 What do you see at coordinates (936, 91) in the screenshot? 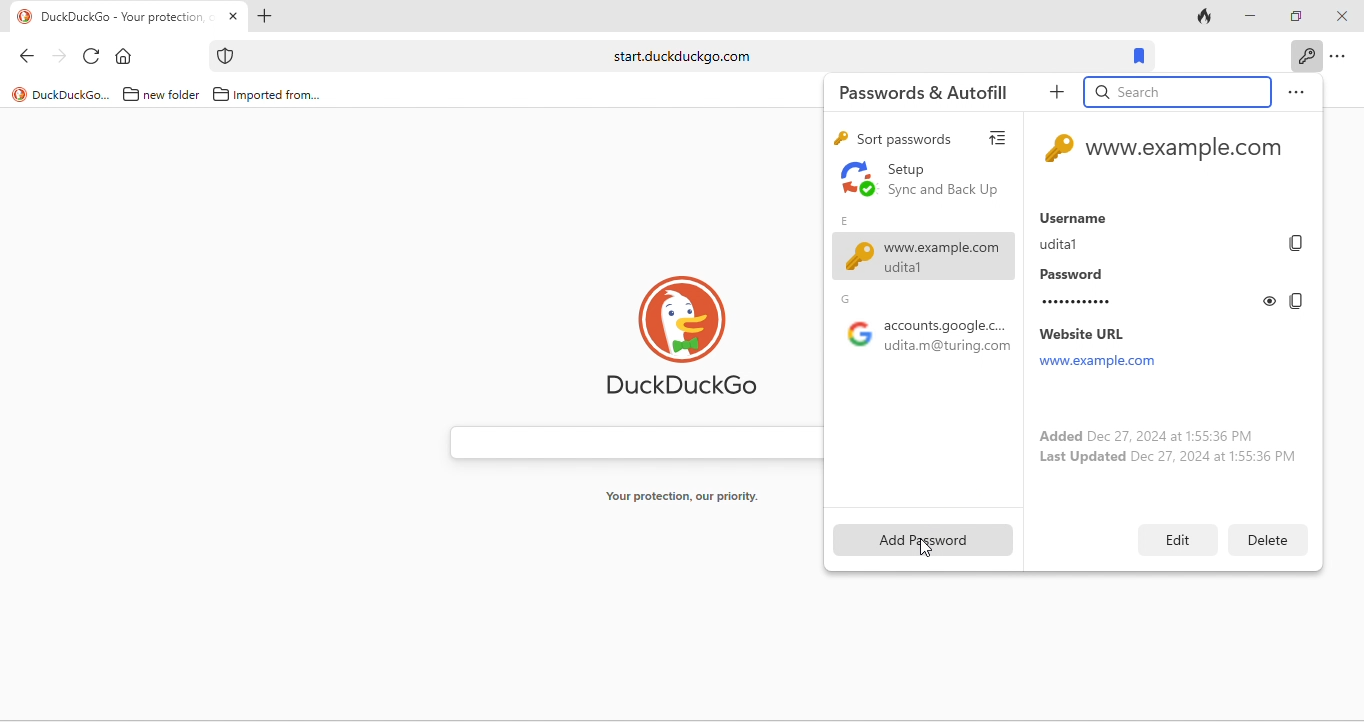
I see `passwords and autofill` at bounding box center [936, 91].